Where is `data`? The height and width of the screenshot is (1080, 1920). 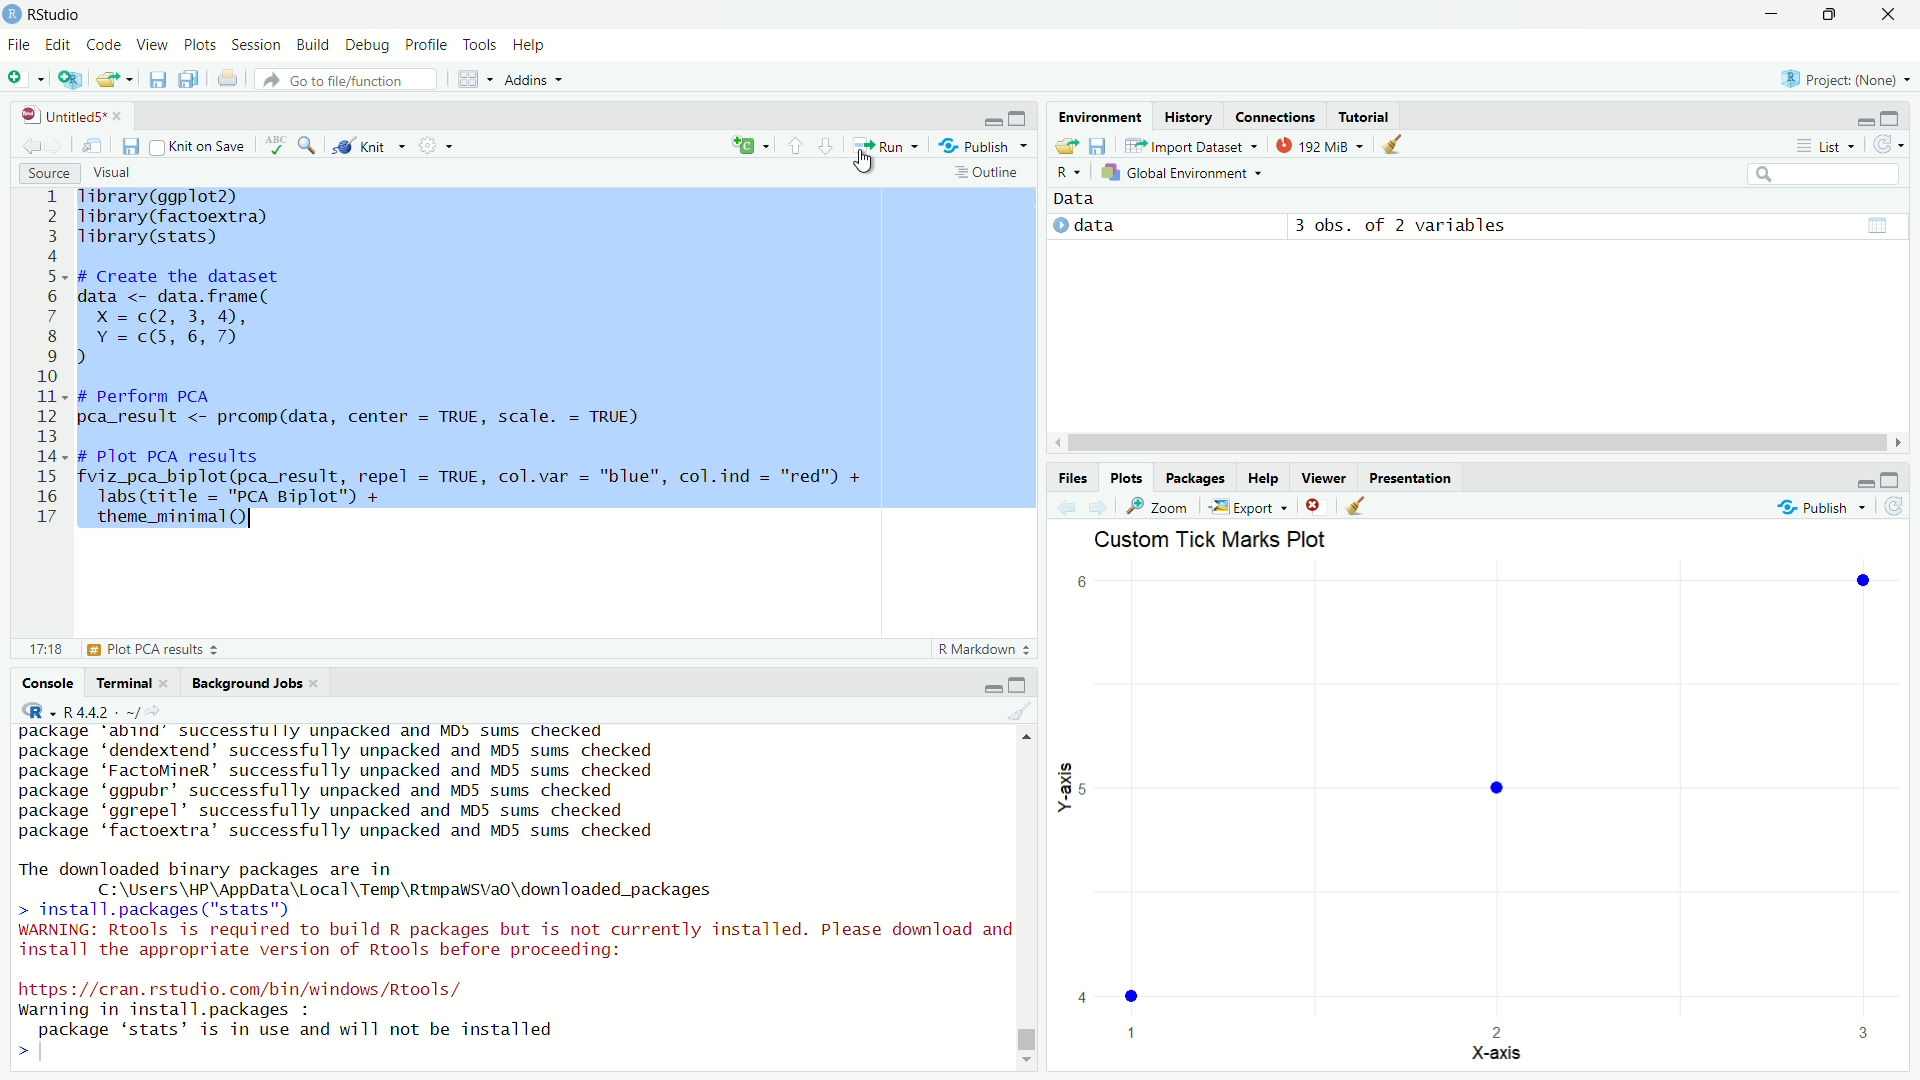
data is located at coordinates (1078, 200).